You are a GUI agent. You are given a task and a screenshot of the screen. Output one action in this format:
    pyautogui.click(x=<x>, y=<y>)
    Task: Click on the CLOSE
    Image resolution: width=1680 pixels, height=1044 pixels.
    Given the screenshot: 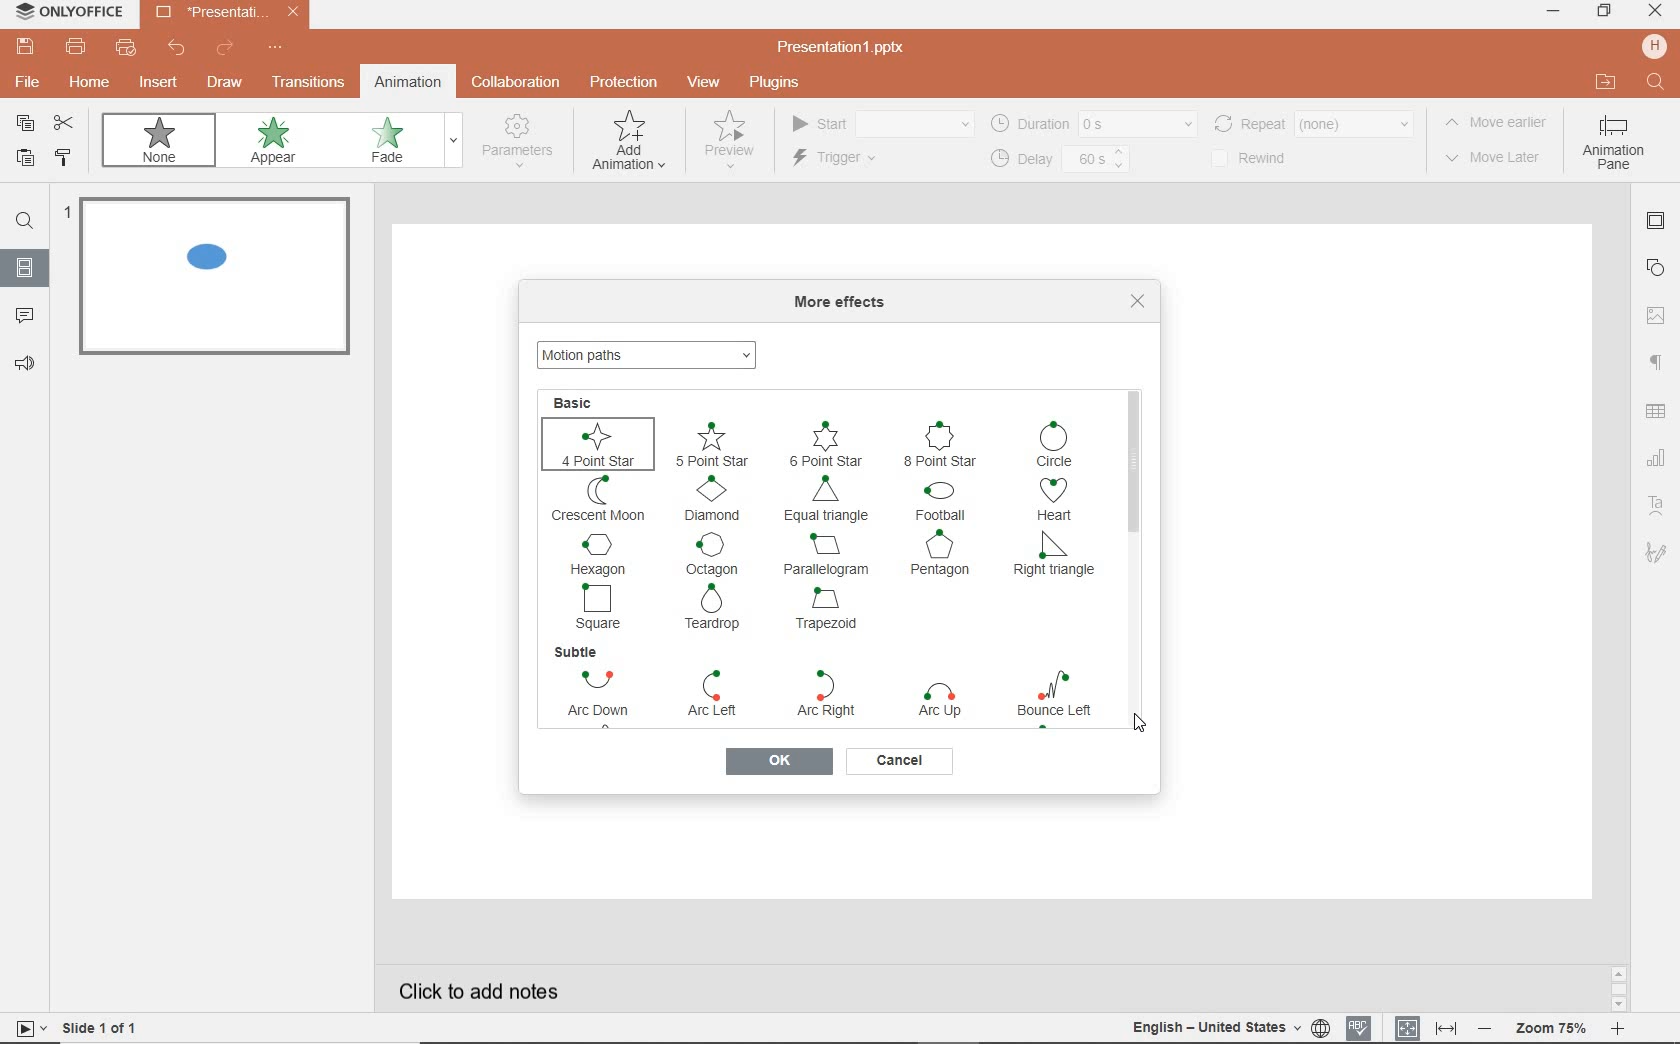 What is the action you would take?
    pyautogui.click(x=1138, y=301)
    